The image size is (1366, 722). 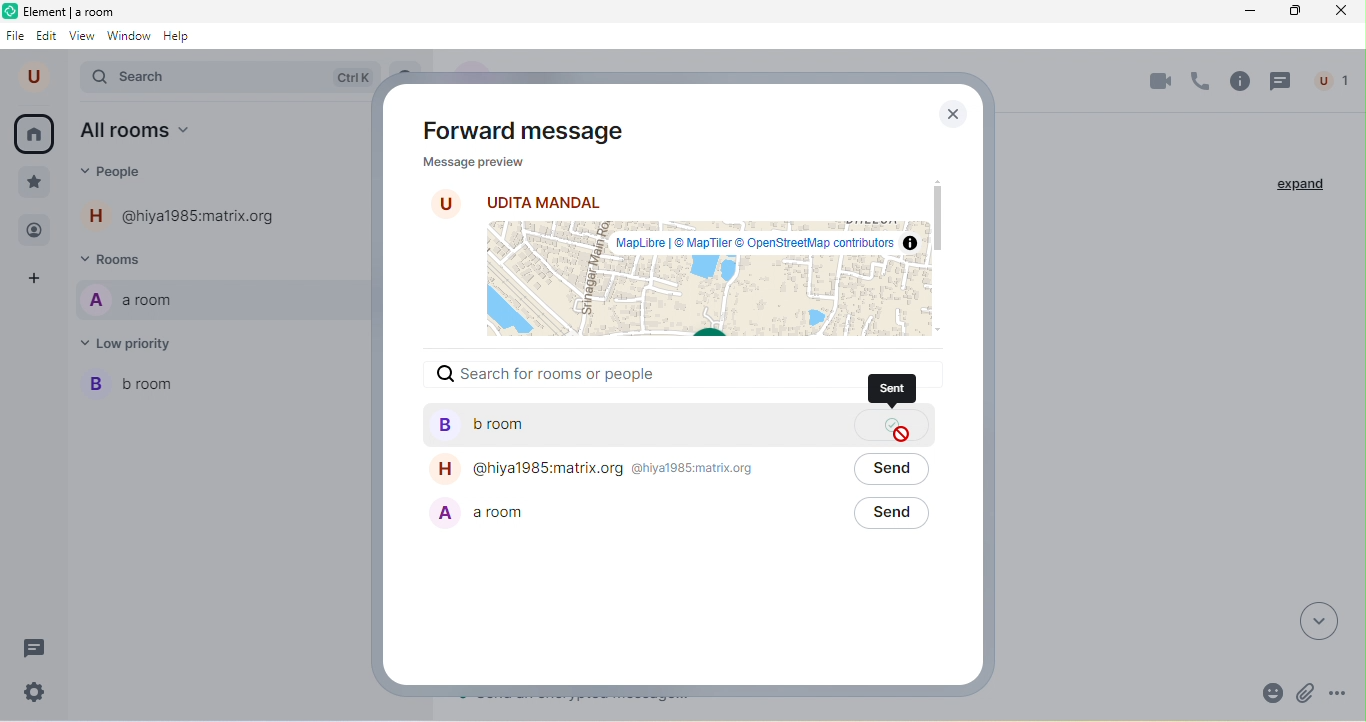 What do you see at coordinates (626, 436) in the screenshot?
I see `b room` at bounding box center [626, 436].